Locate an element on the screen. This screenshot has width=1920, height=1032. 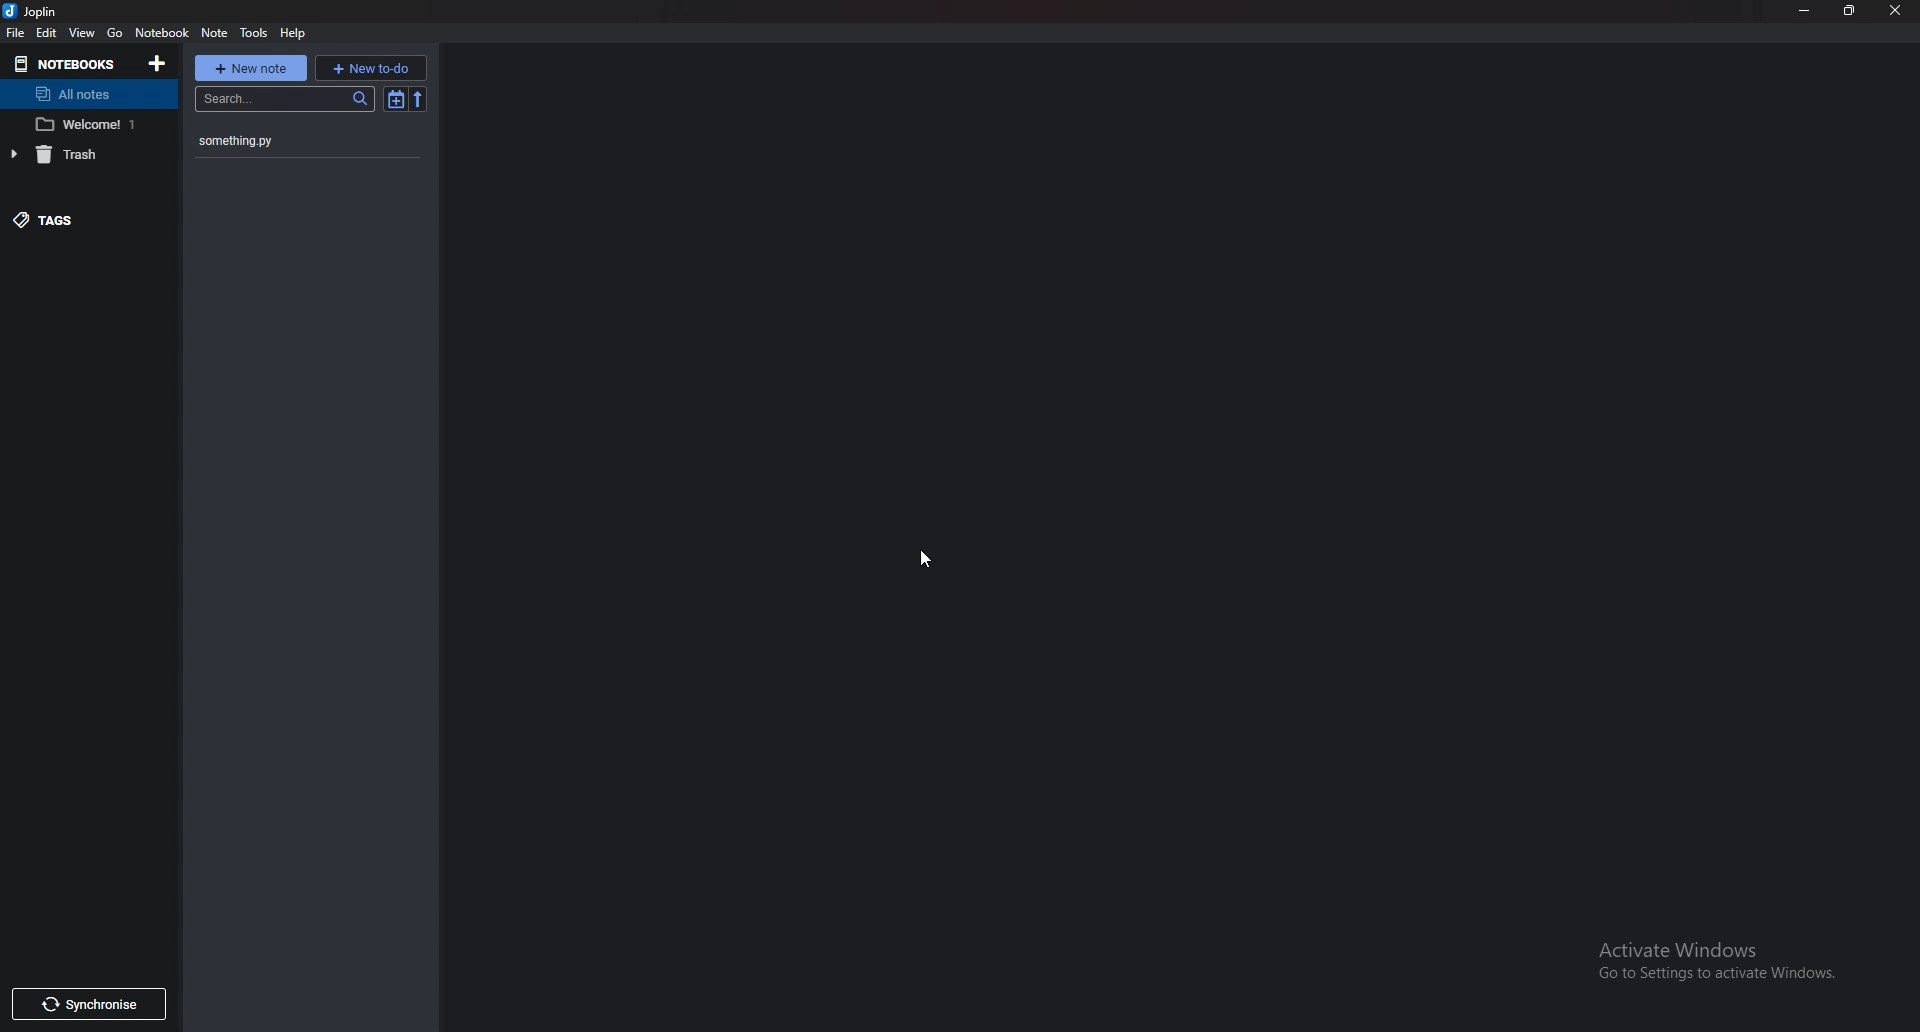
cursor is located at coordinates (930, 556).